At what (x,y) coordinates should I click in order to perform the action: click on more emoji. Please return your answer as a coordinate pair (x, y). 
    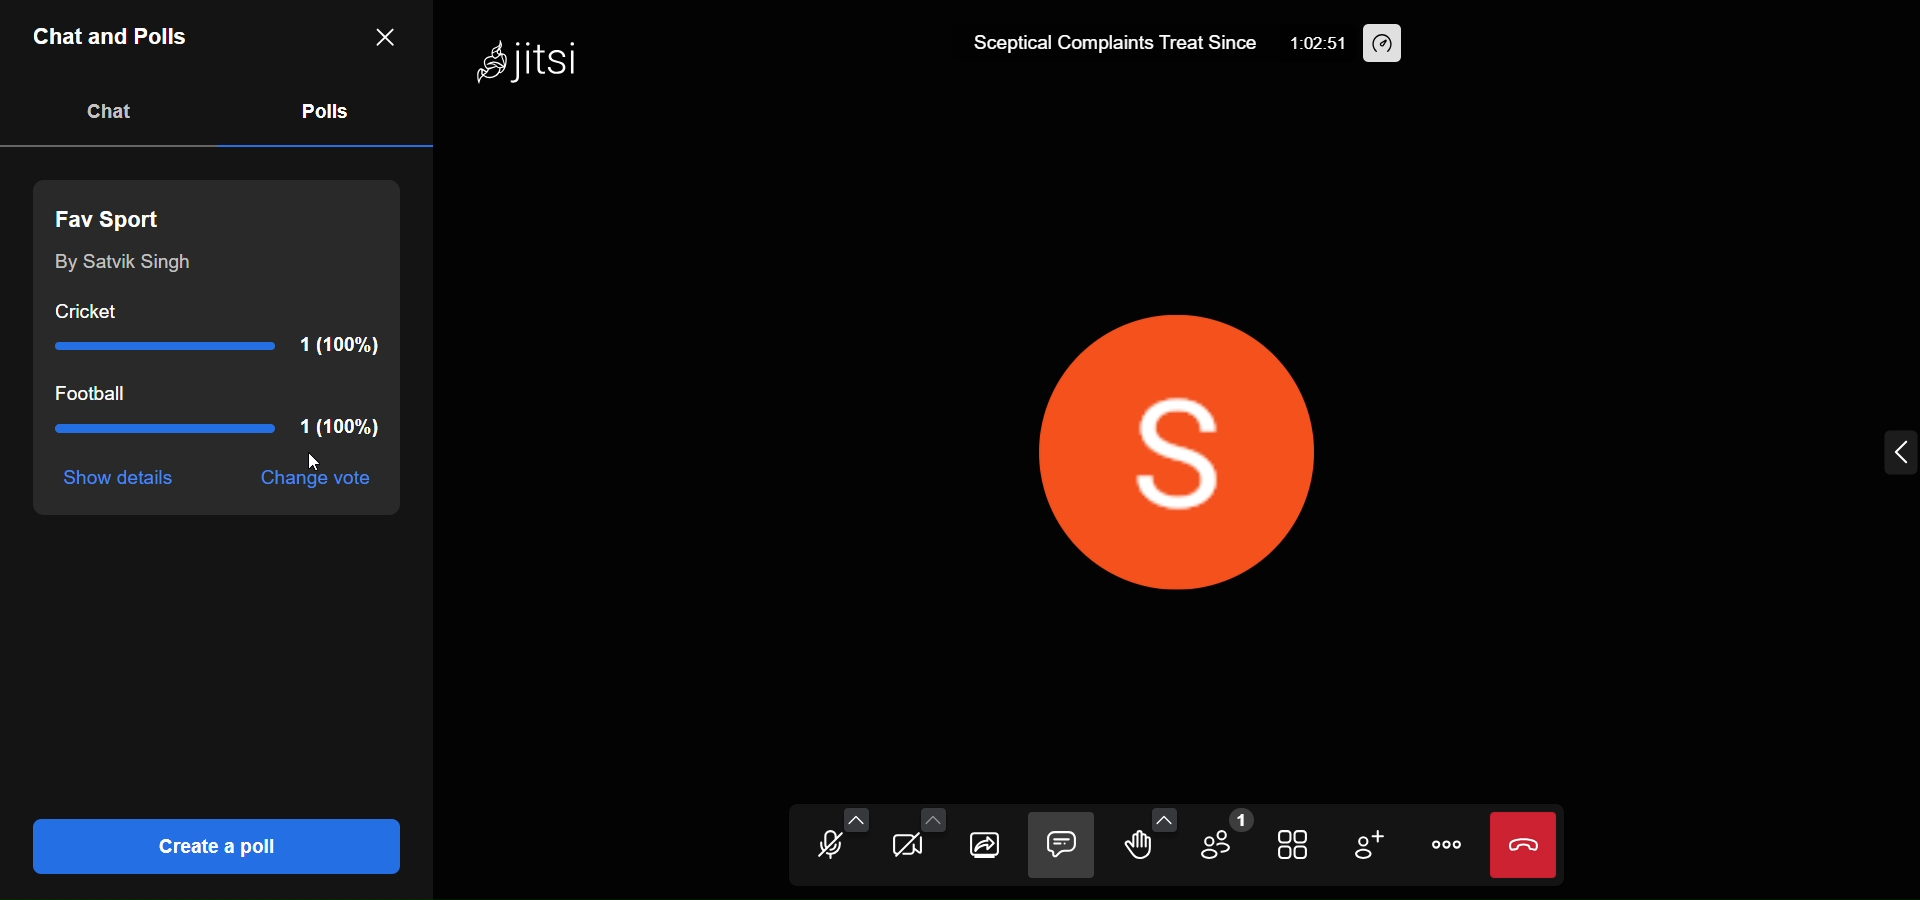
    Looking at the image, I should click on (1164, 818).